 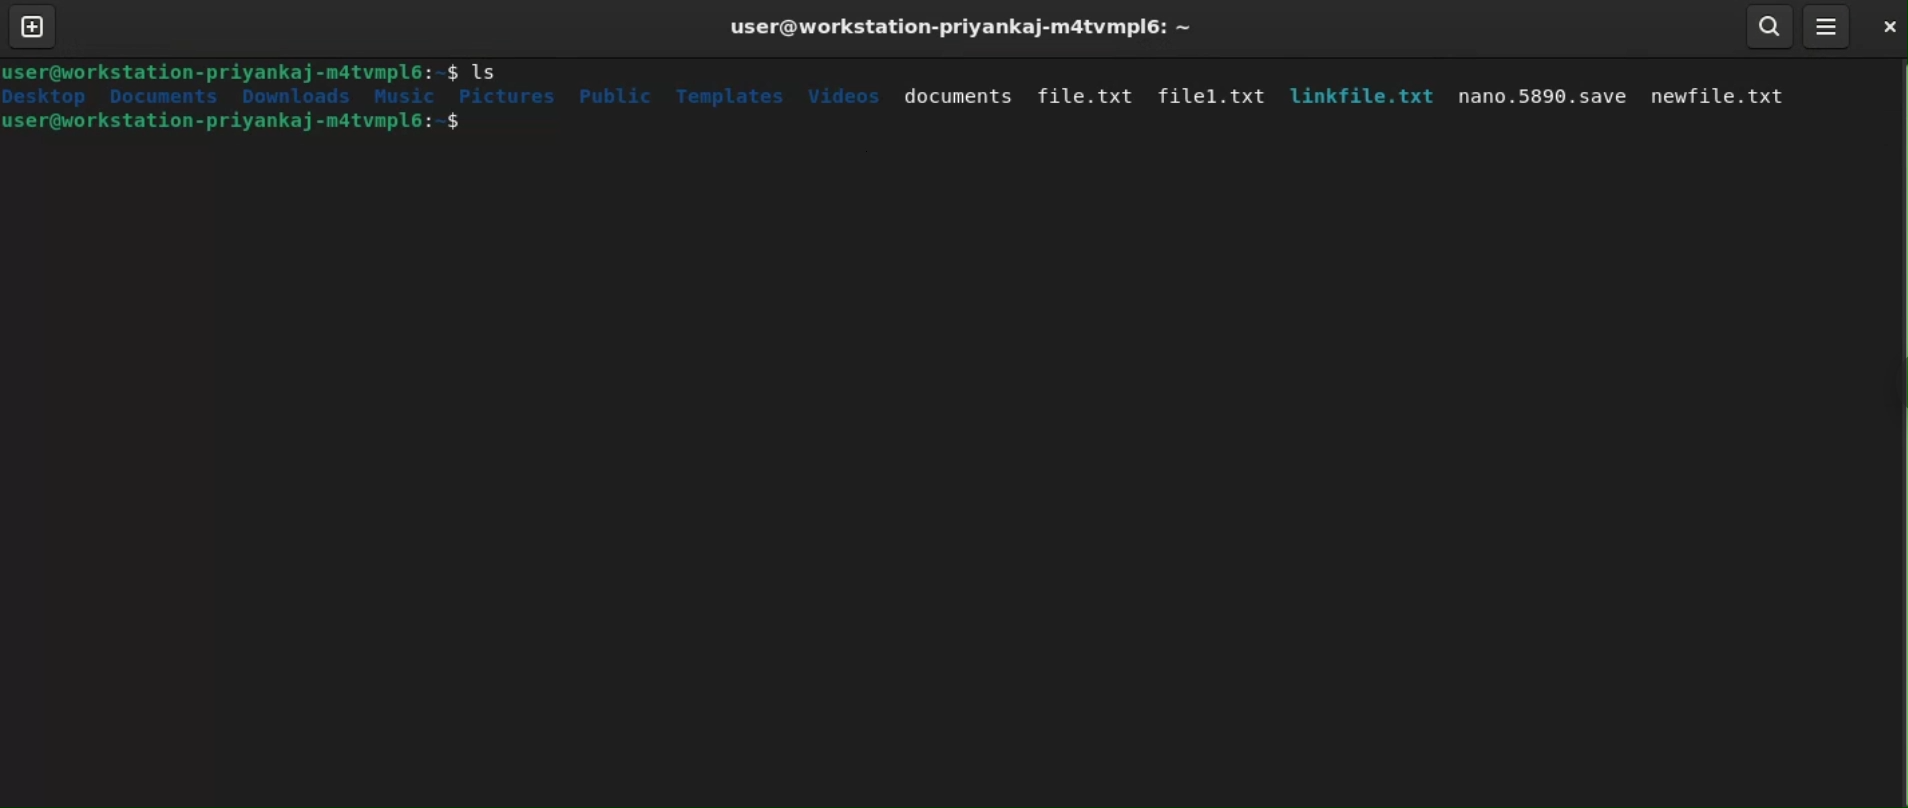 What do you see at coordinates (1723, 101) in the screenshot?
I see `newfile.txt` at bounding box center [1723, 101].